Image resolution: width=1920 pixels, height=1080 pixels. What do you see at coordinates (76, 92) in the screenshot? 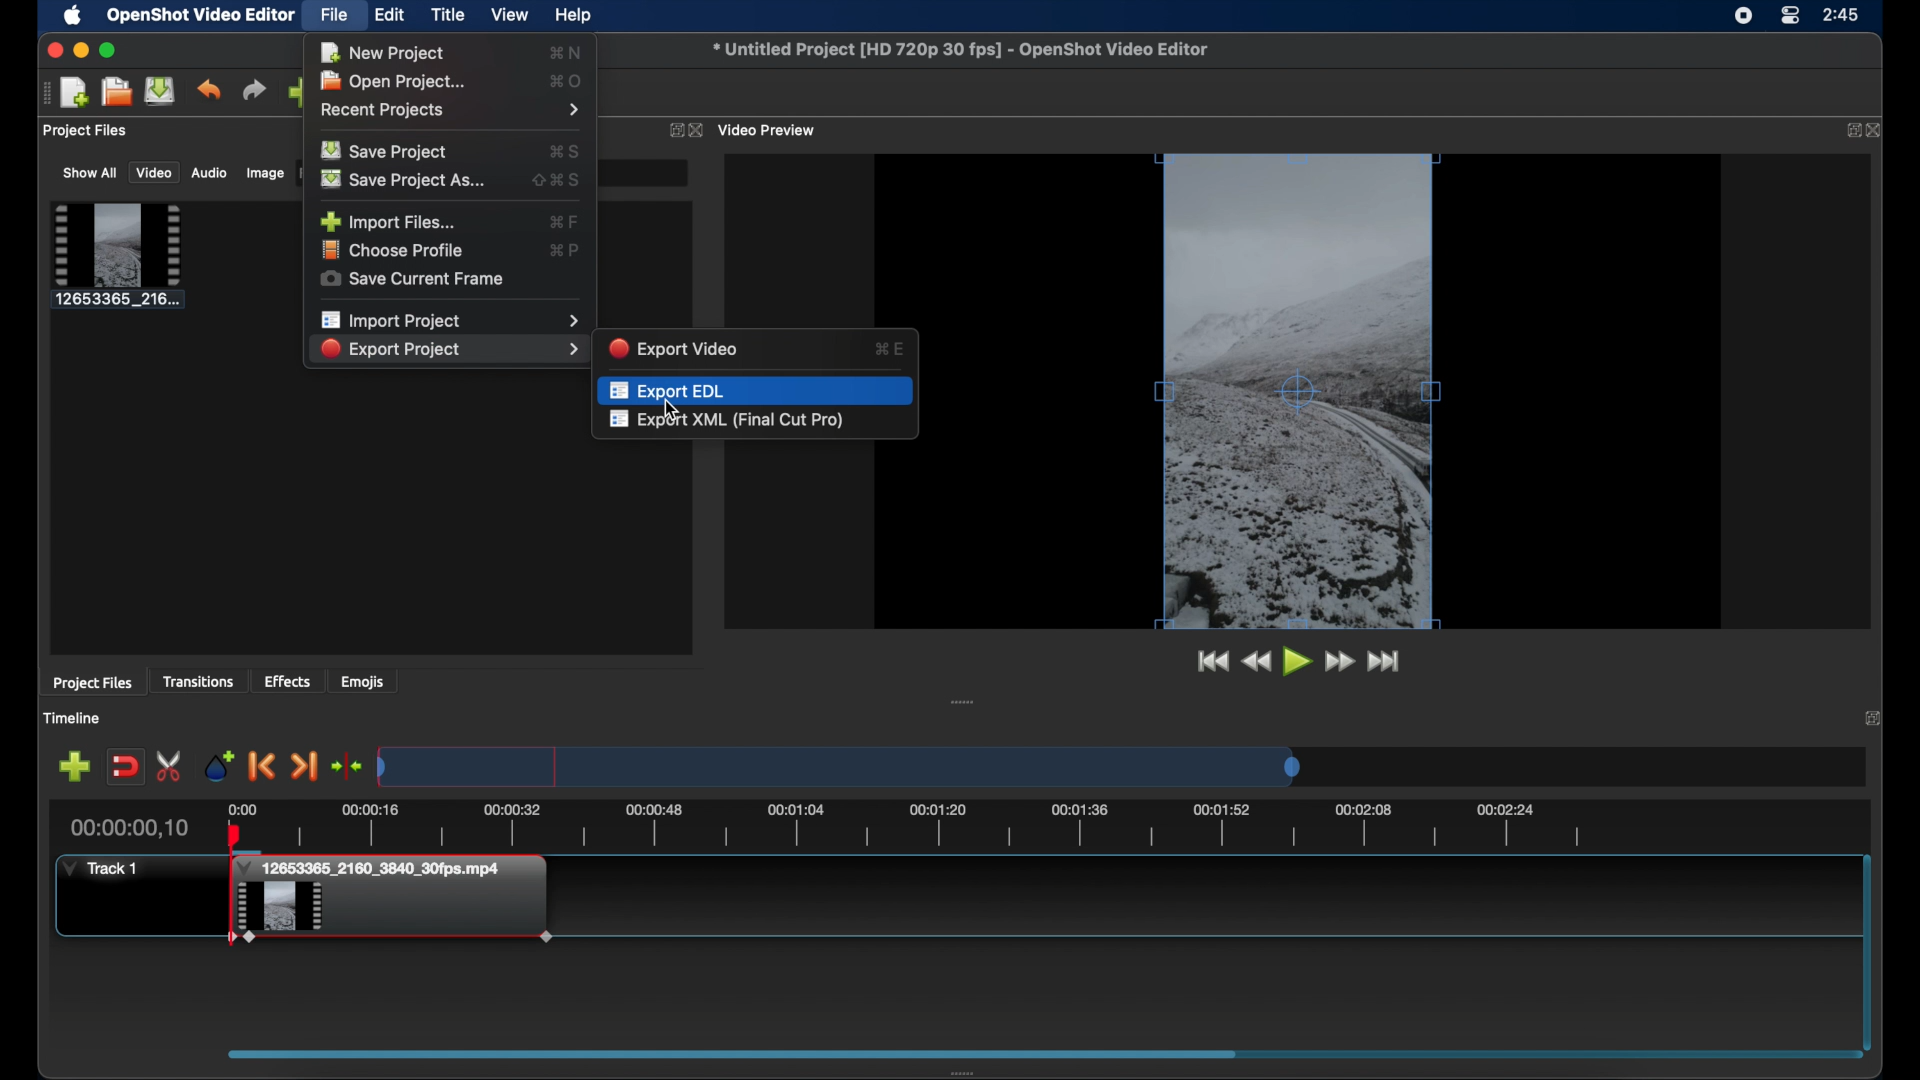
I see `new project` at bounding box center [76, 92].